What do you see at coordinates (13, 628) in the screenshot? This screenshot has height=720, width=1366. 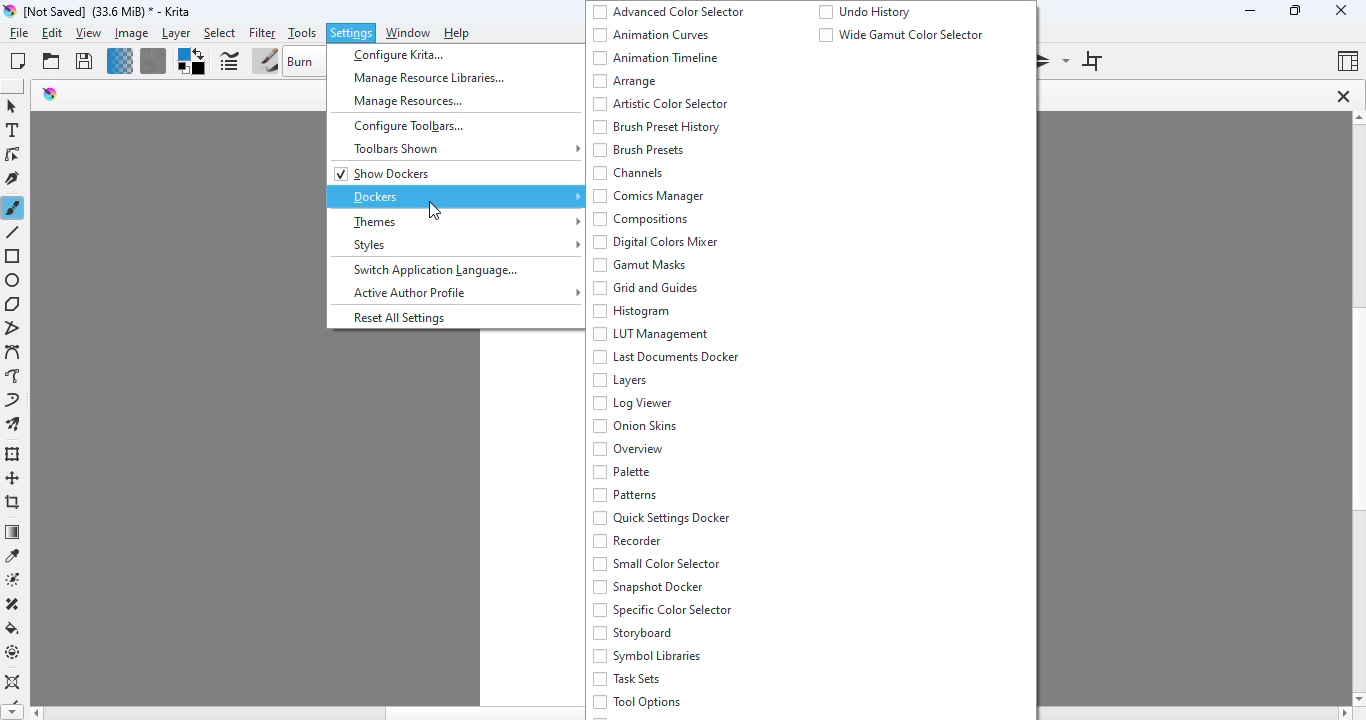 I see `fill a selection` at bounding box center [13, 628].